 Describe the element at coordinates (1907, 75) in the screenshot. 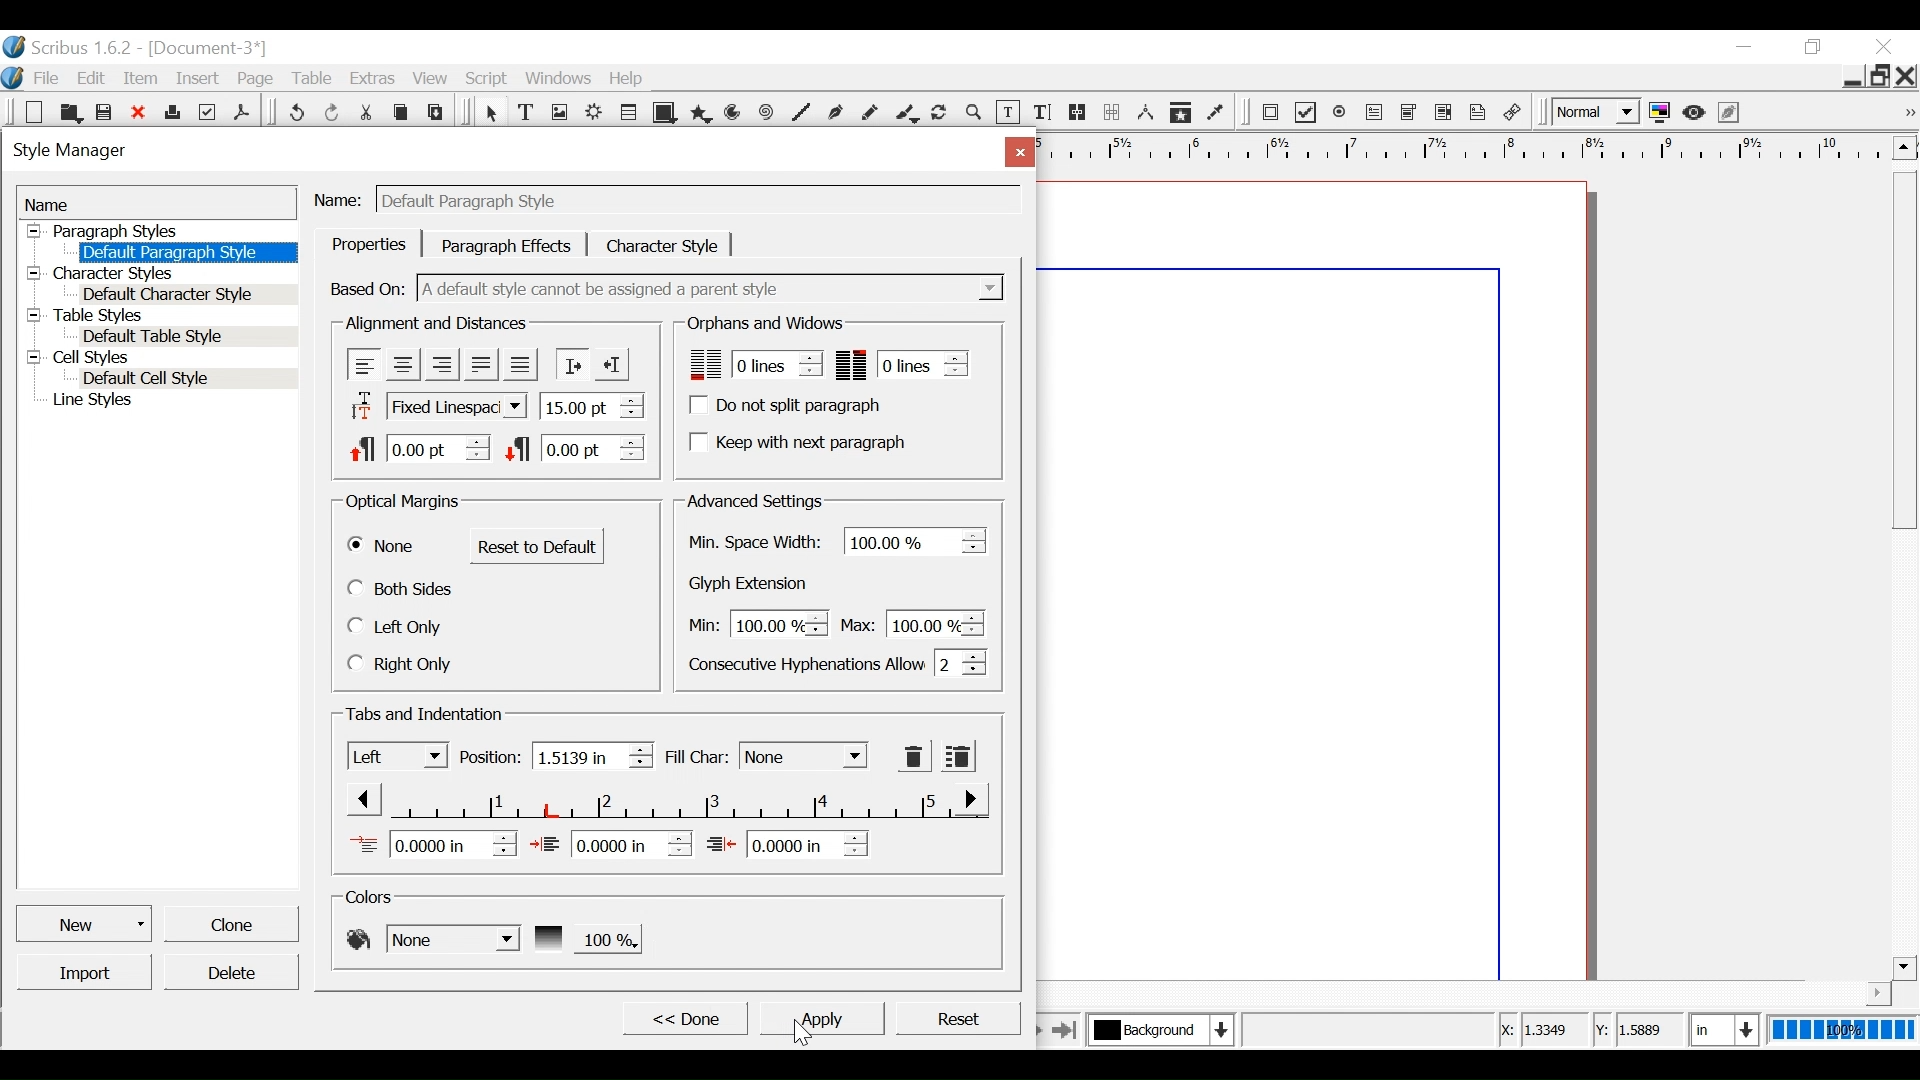

I see `Close` at that location.